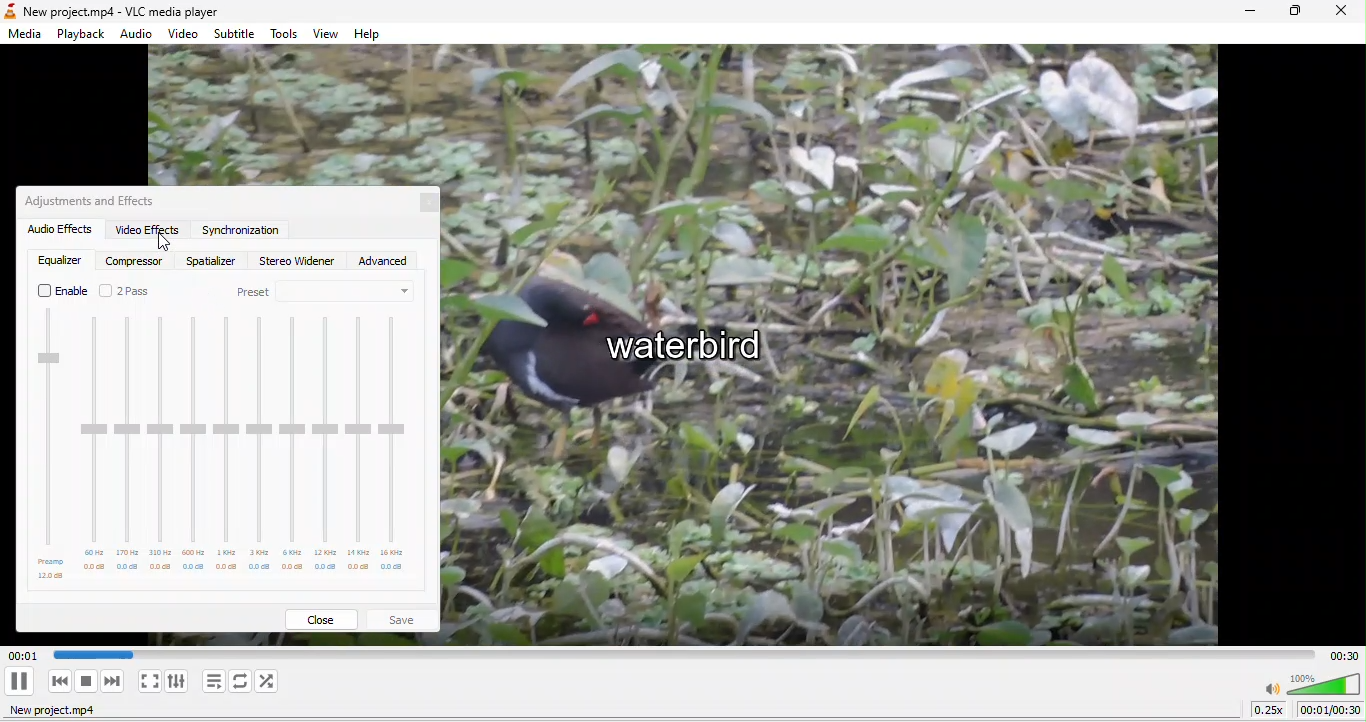  Describe the element at coordinates (257, 446) in the screenshot. I see `3khz volume bar` at that location.